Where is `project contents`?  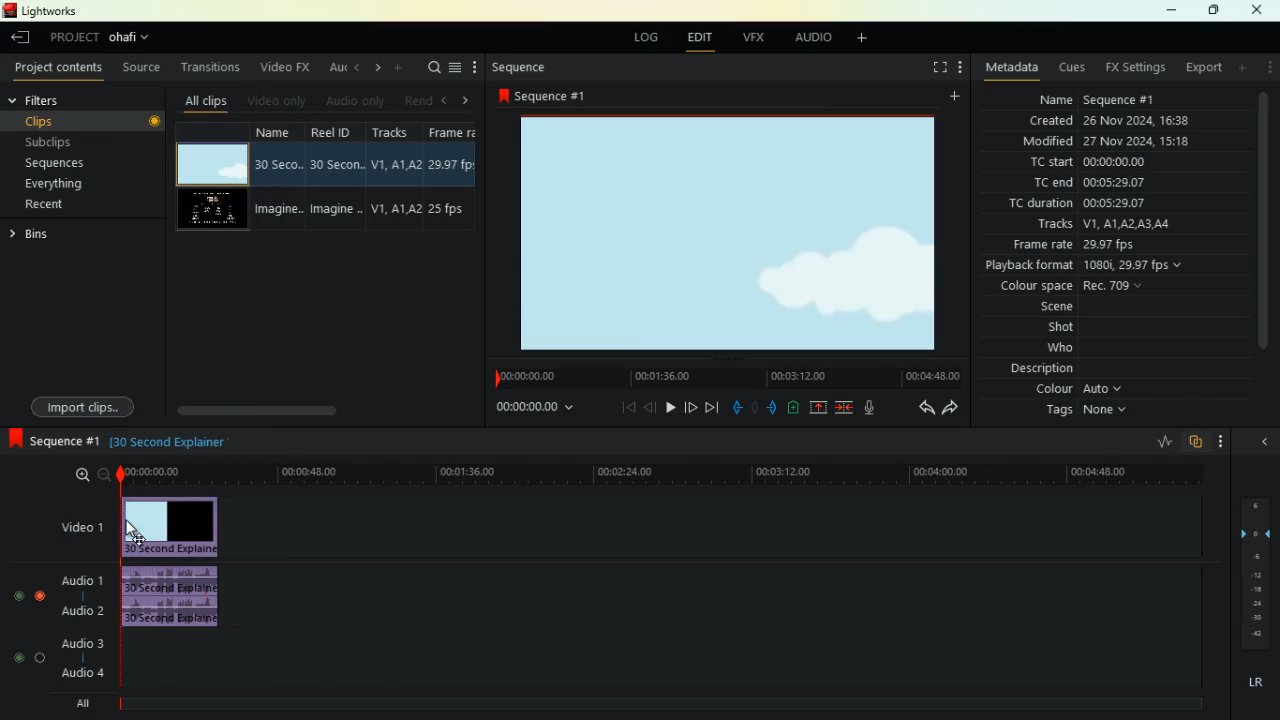 project contents is located at coordinates (63, 68).